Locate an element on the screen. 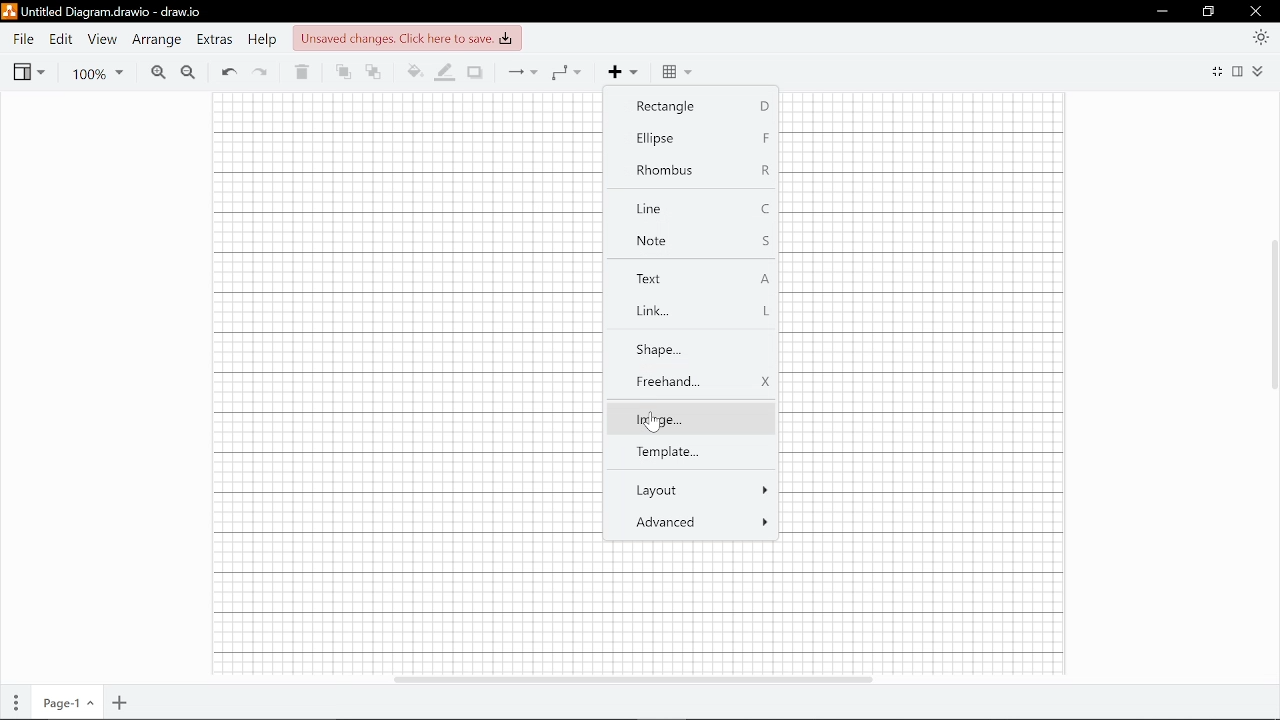 This screenshot has width=1280, height=720. Template... is located at coordinates (694, 452).